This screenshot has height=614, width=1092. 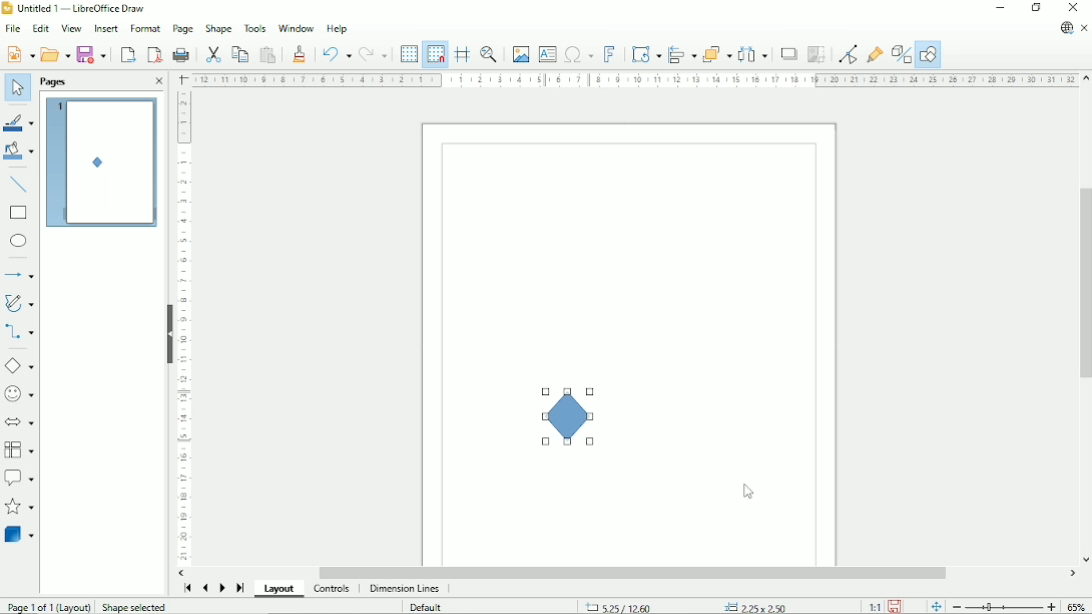 What do you see at coordinates (520, 54) in the screenshot?
I see `Insert image` at bounding box center [520, 54].